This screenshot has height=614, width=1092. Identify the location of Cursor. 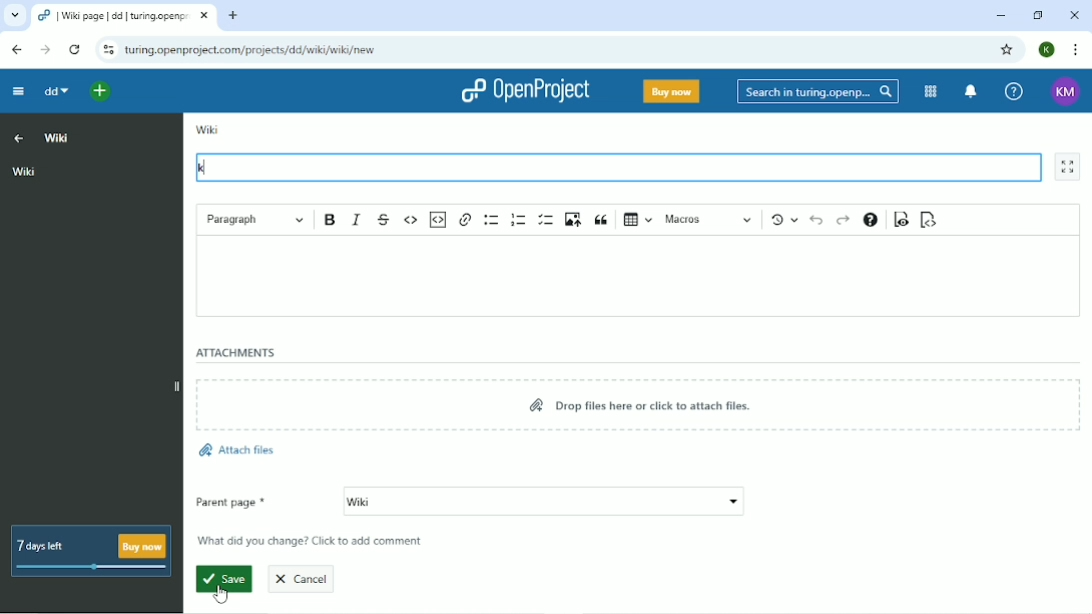
(222, 594).